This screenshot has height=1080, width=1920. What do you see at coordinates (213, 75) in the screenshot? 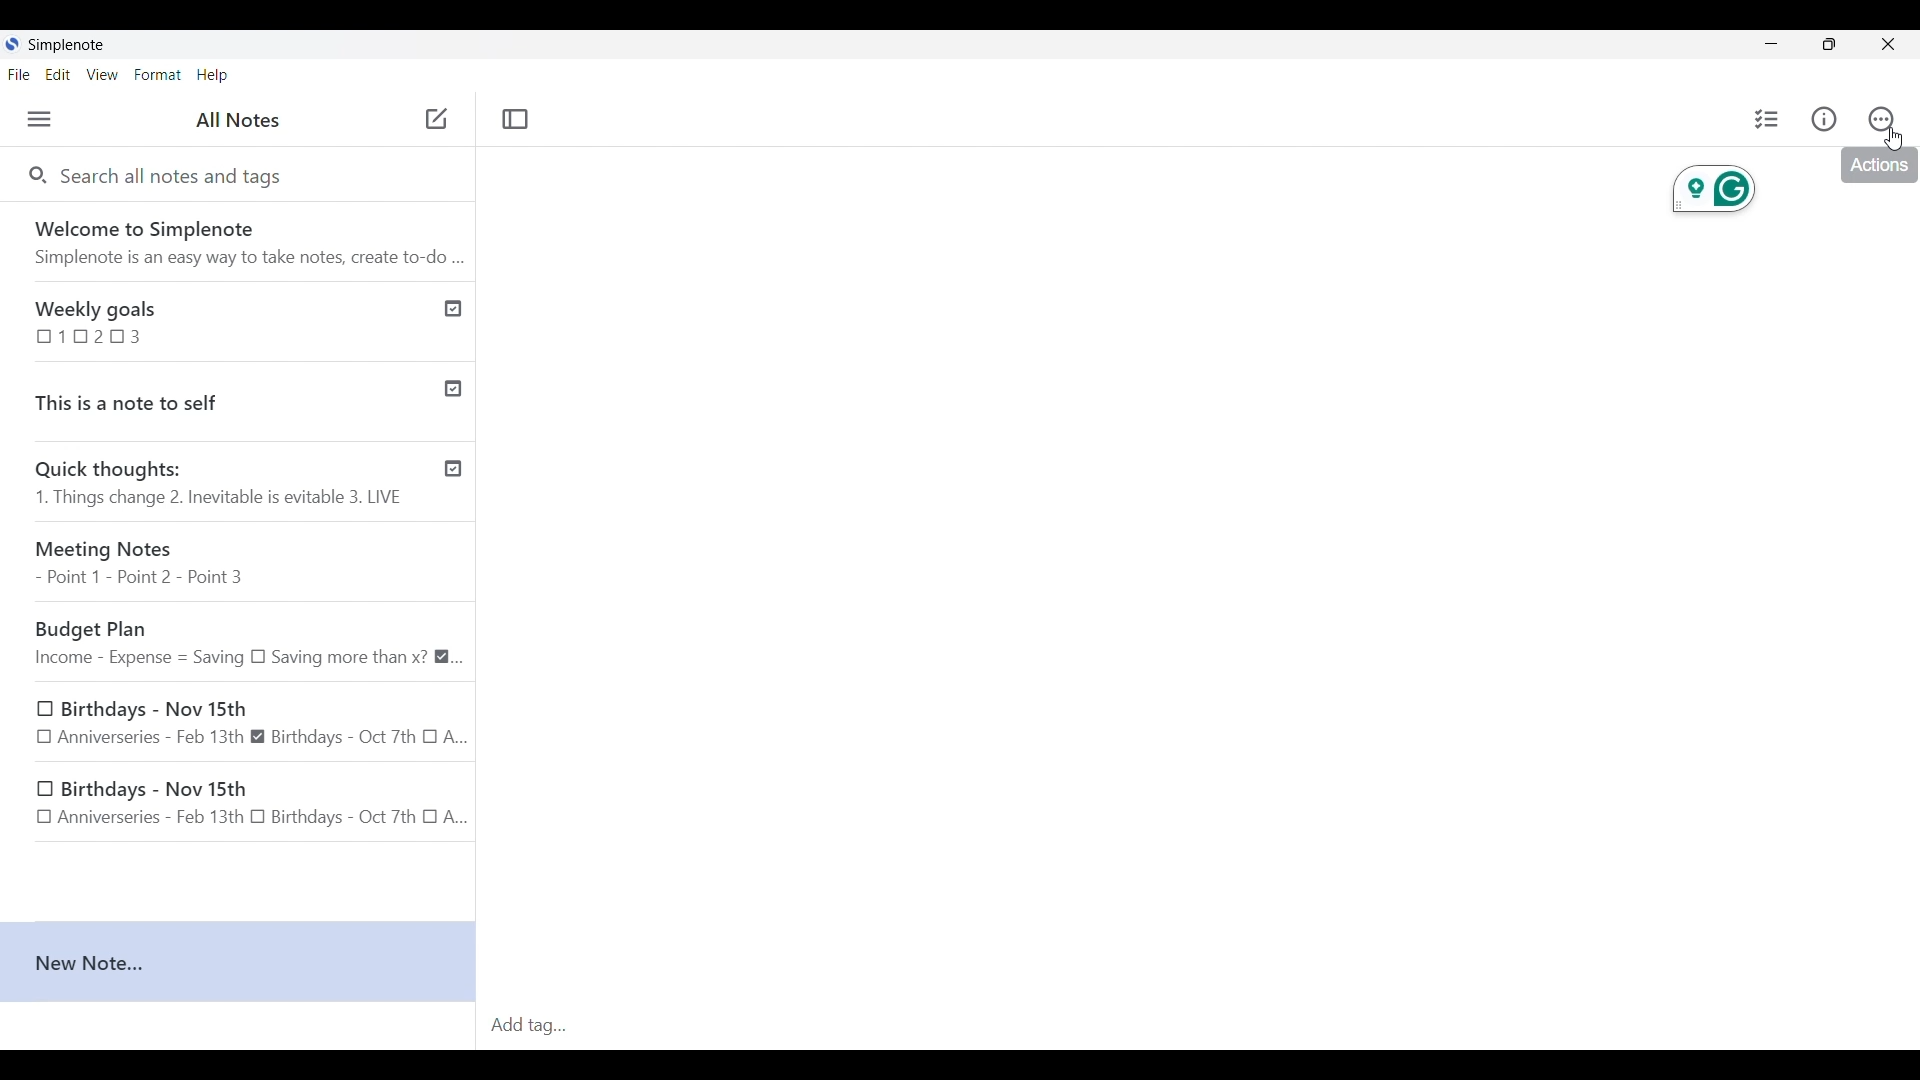
I see `Help menu` at bounding box center [213, 75].